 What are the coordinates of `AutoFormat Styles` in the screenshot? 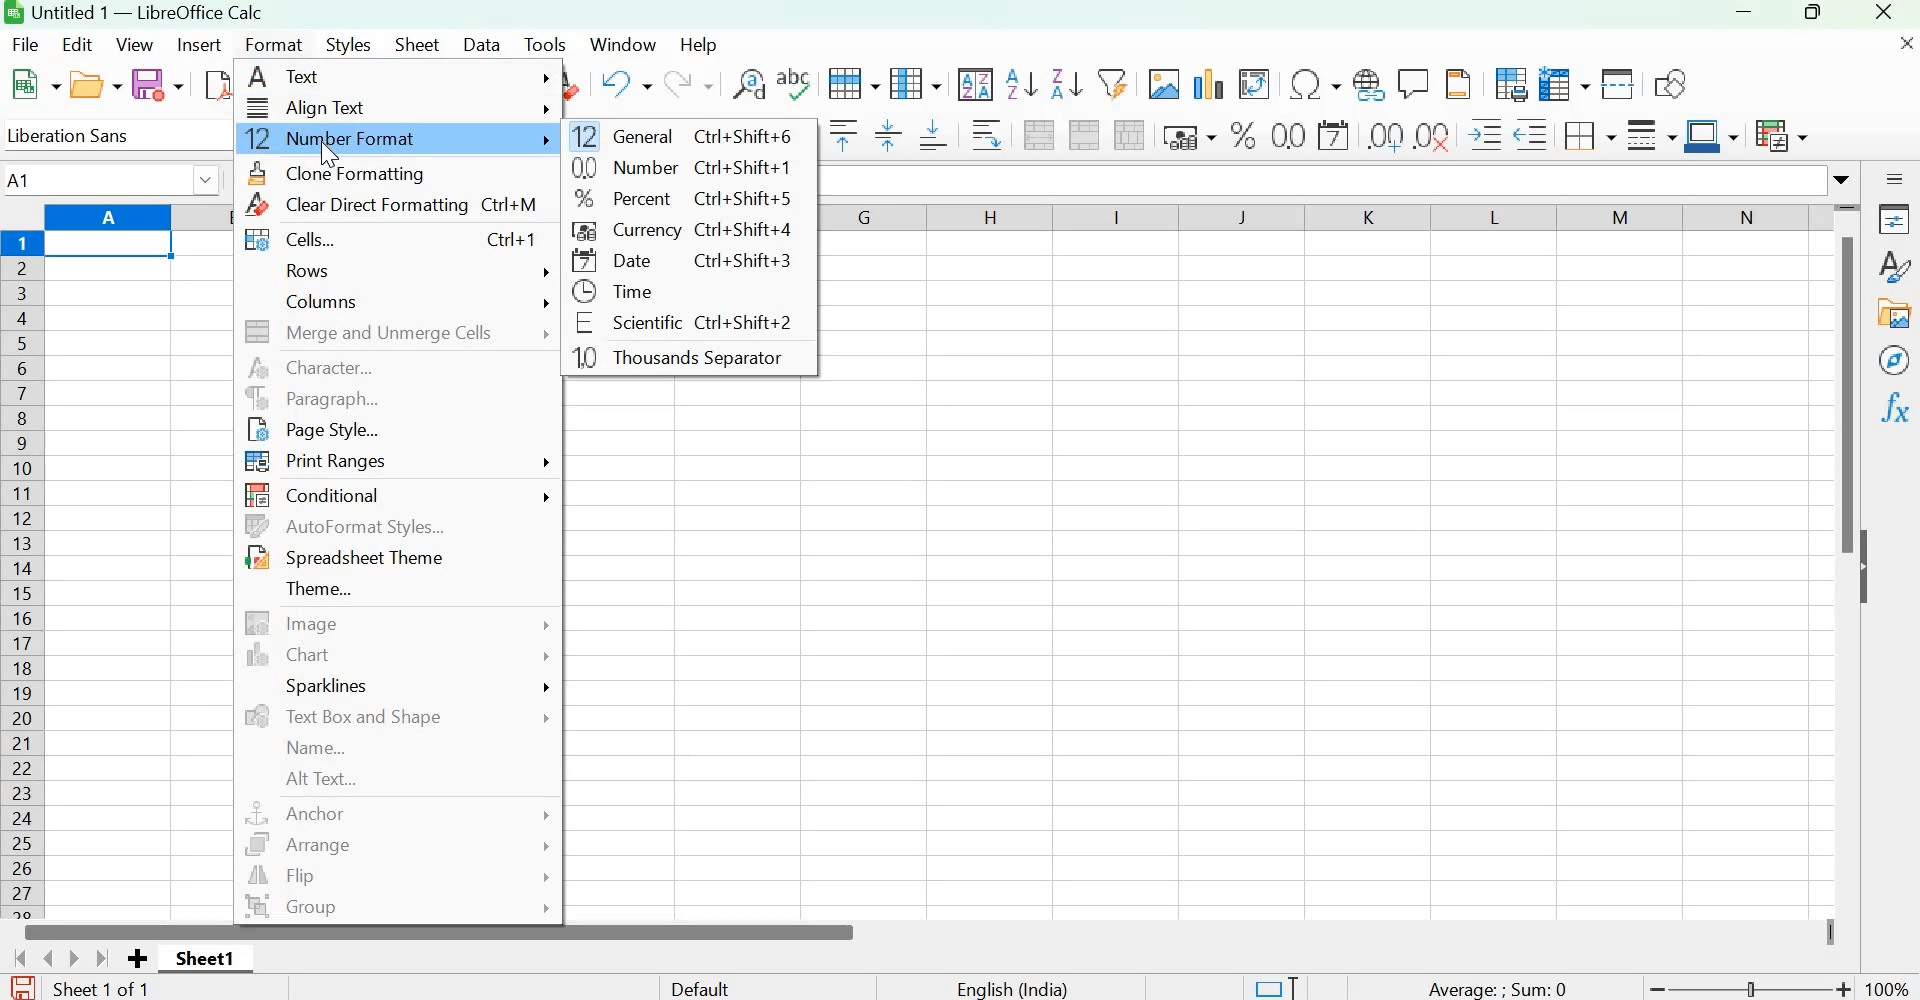 It's located at (347, 526).